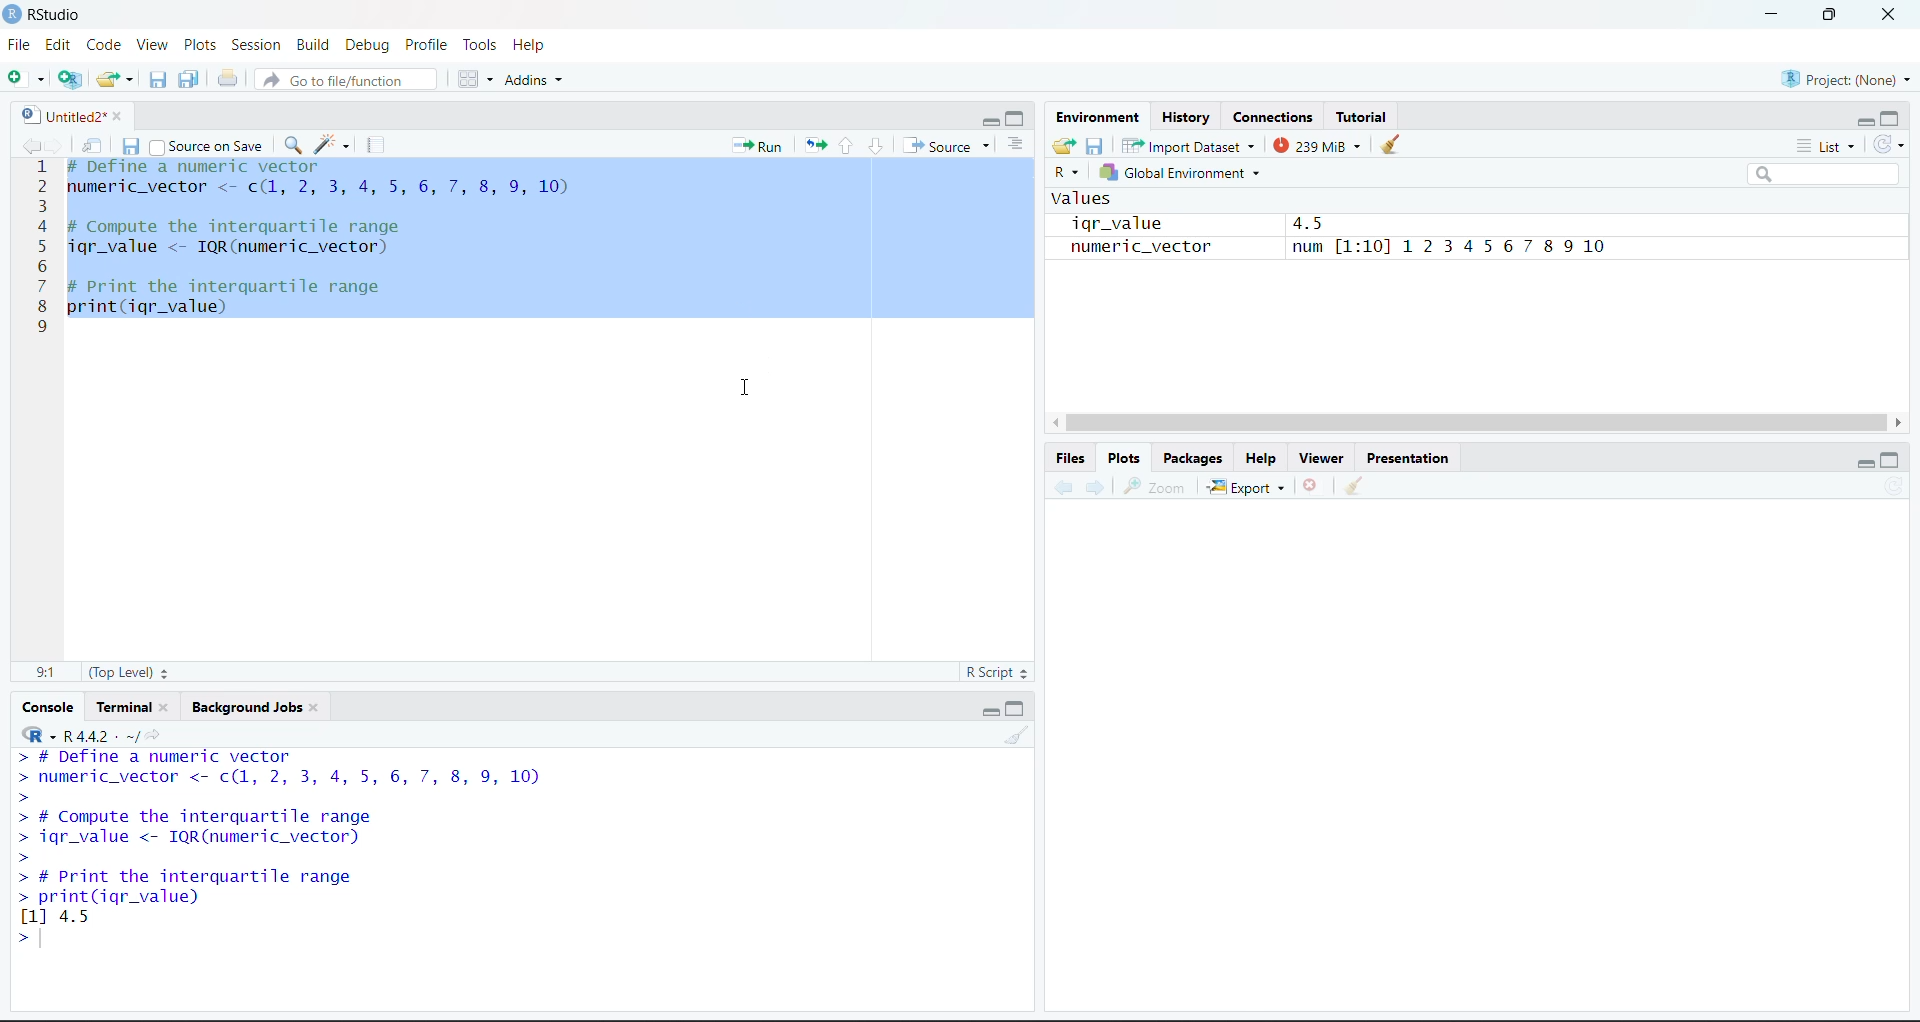  Describe the element at coordinates (1772, 15) in the screenshot. I see `Minimize` at that location.